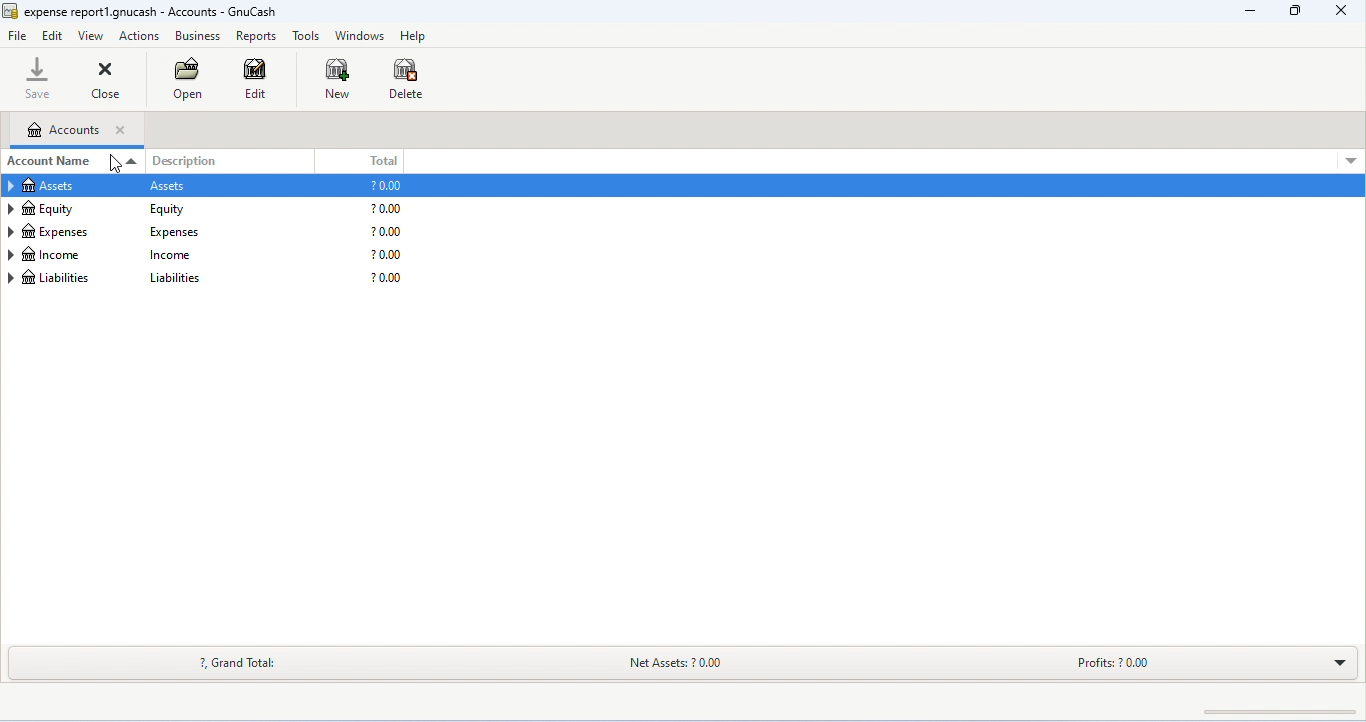  What do you see at coordinates (679, 663) in the screenshot?
I see `net assets` at bounding box center [679, 663].